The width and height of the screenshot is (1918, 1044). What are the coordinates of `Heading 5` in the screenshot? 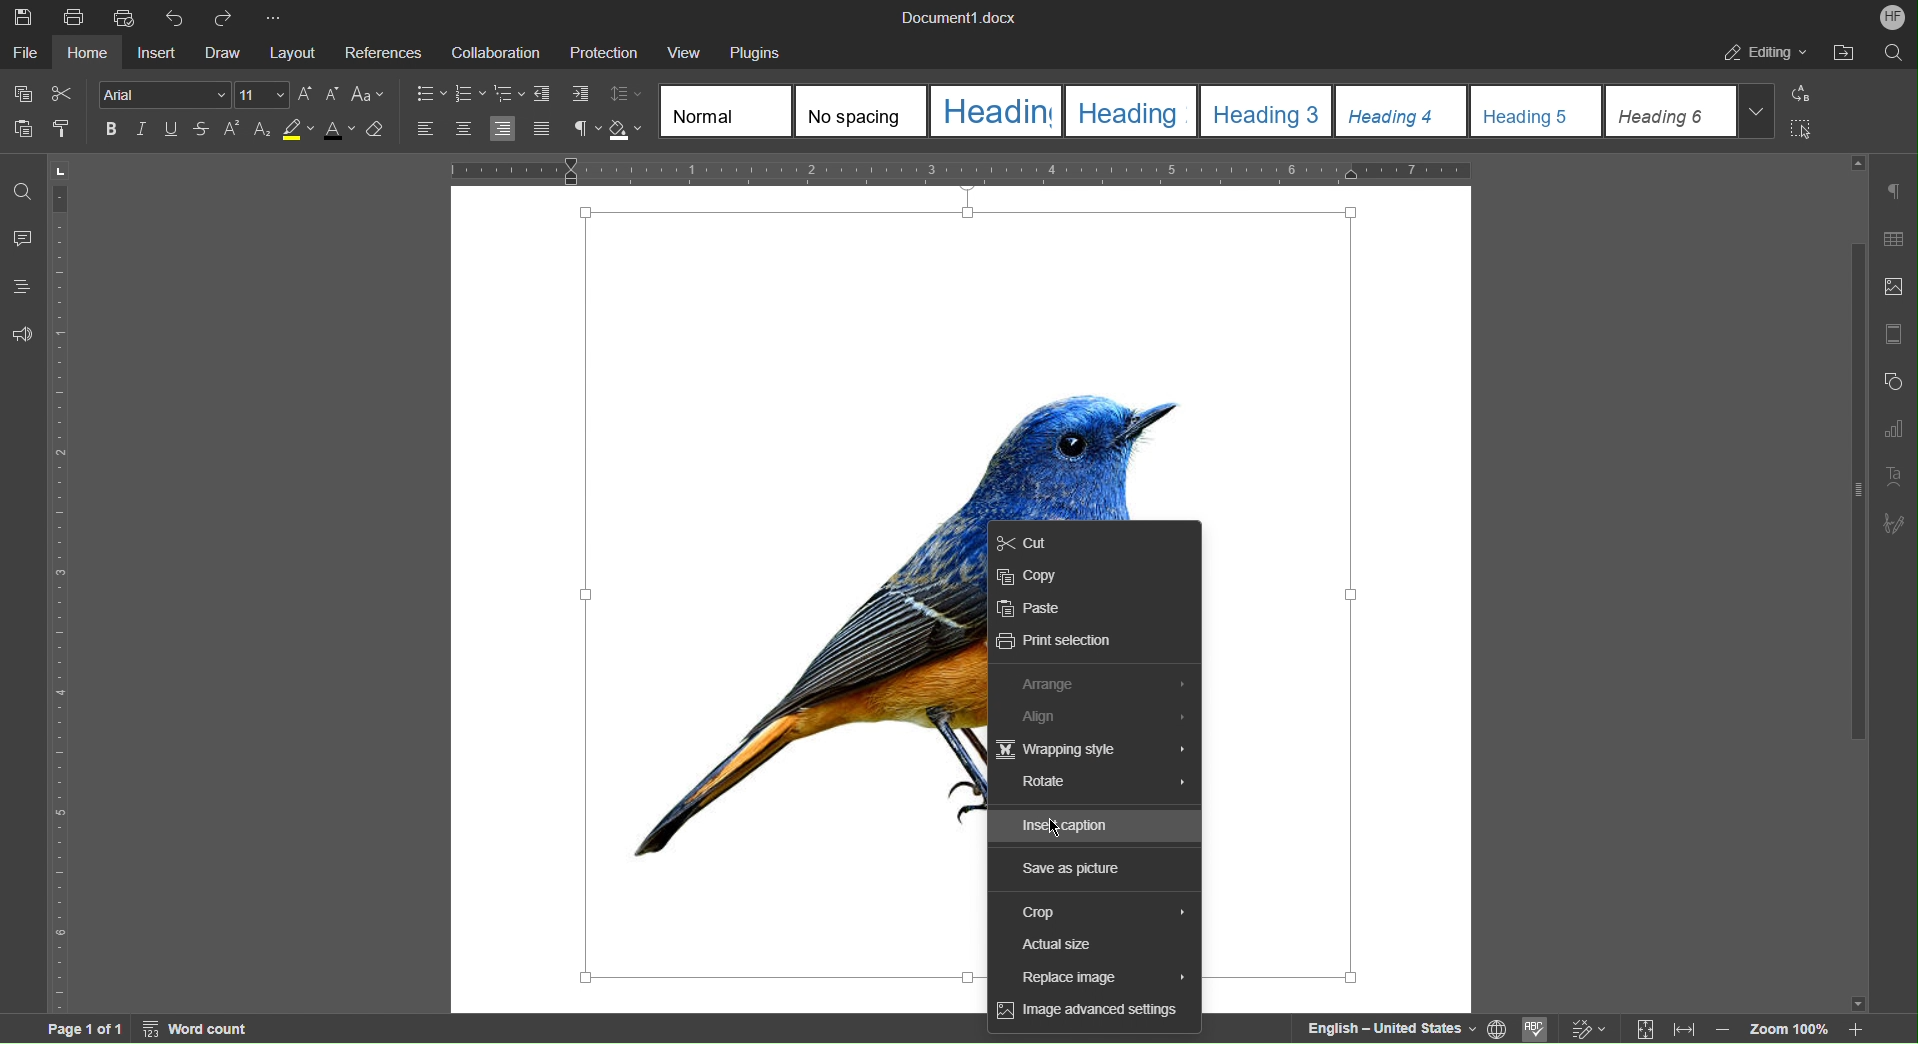 It's located at (1537, 111).